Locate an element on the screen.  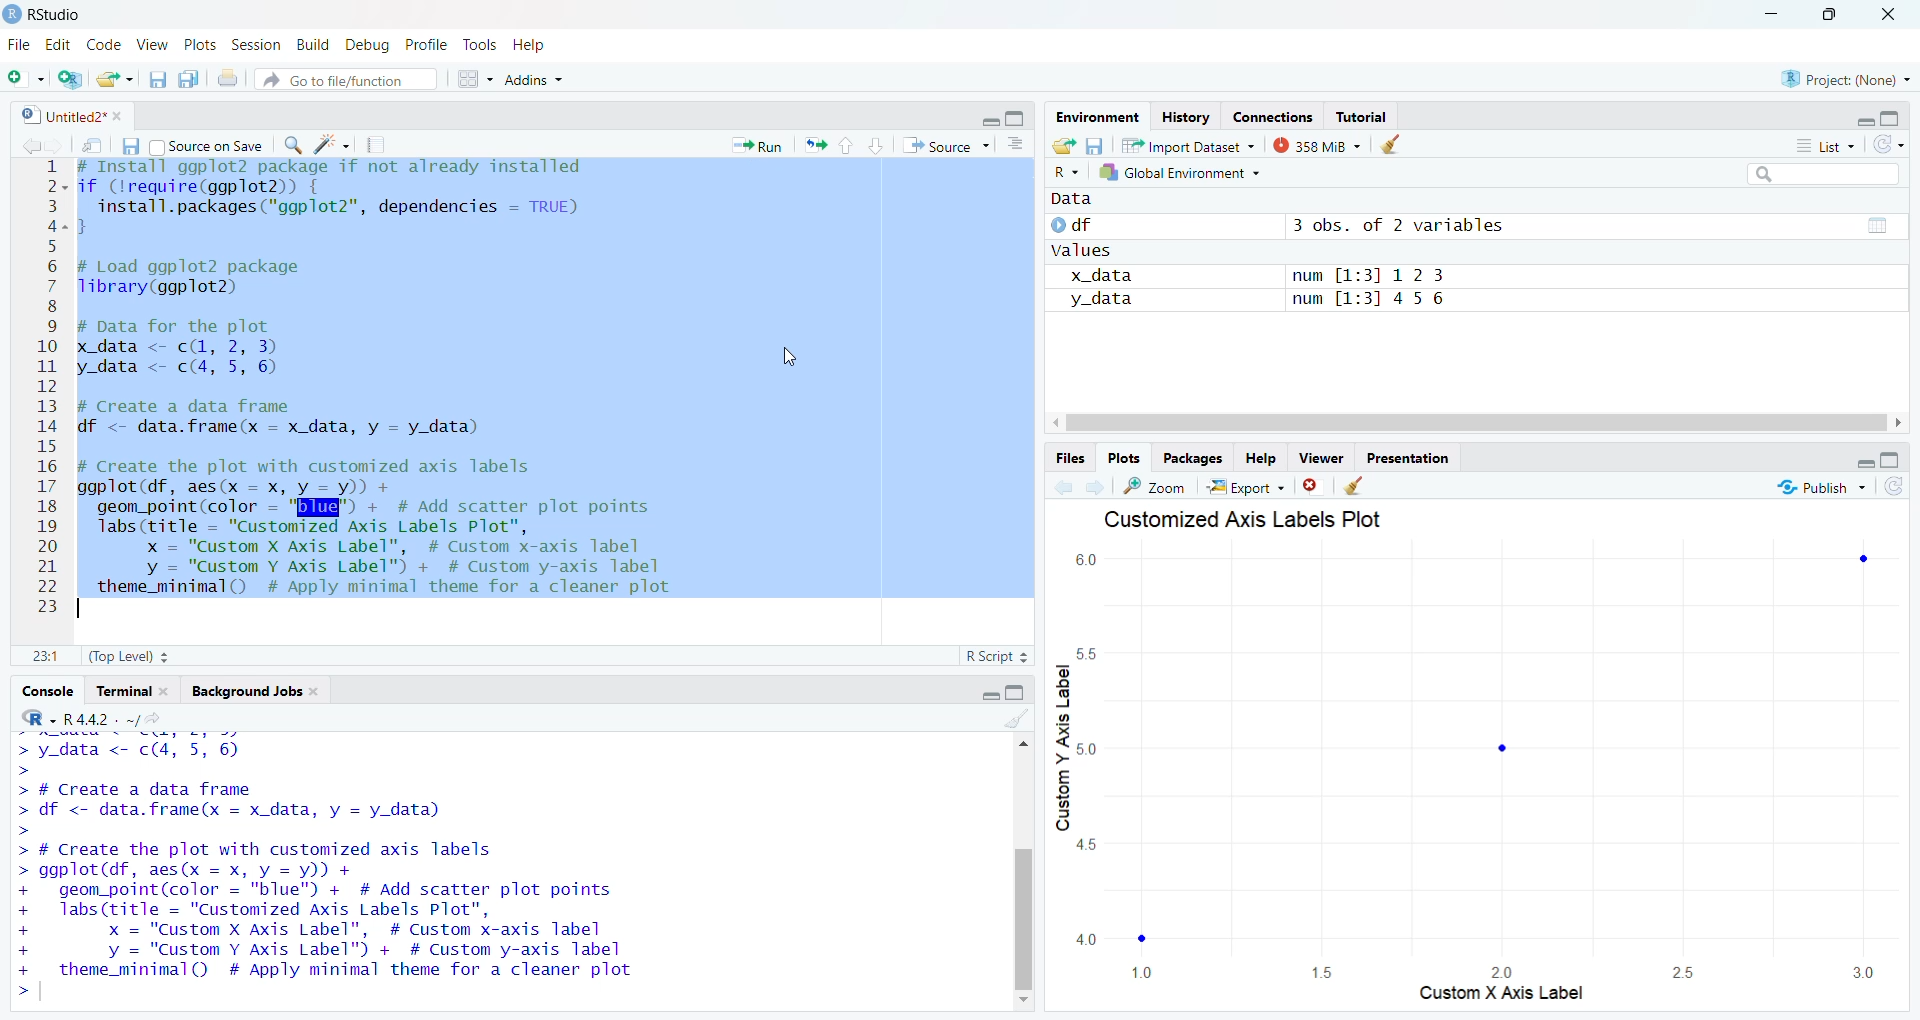
save is located at coordinates (152, 82).